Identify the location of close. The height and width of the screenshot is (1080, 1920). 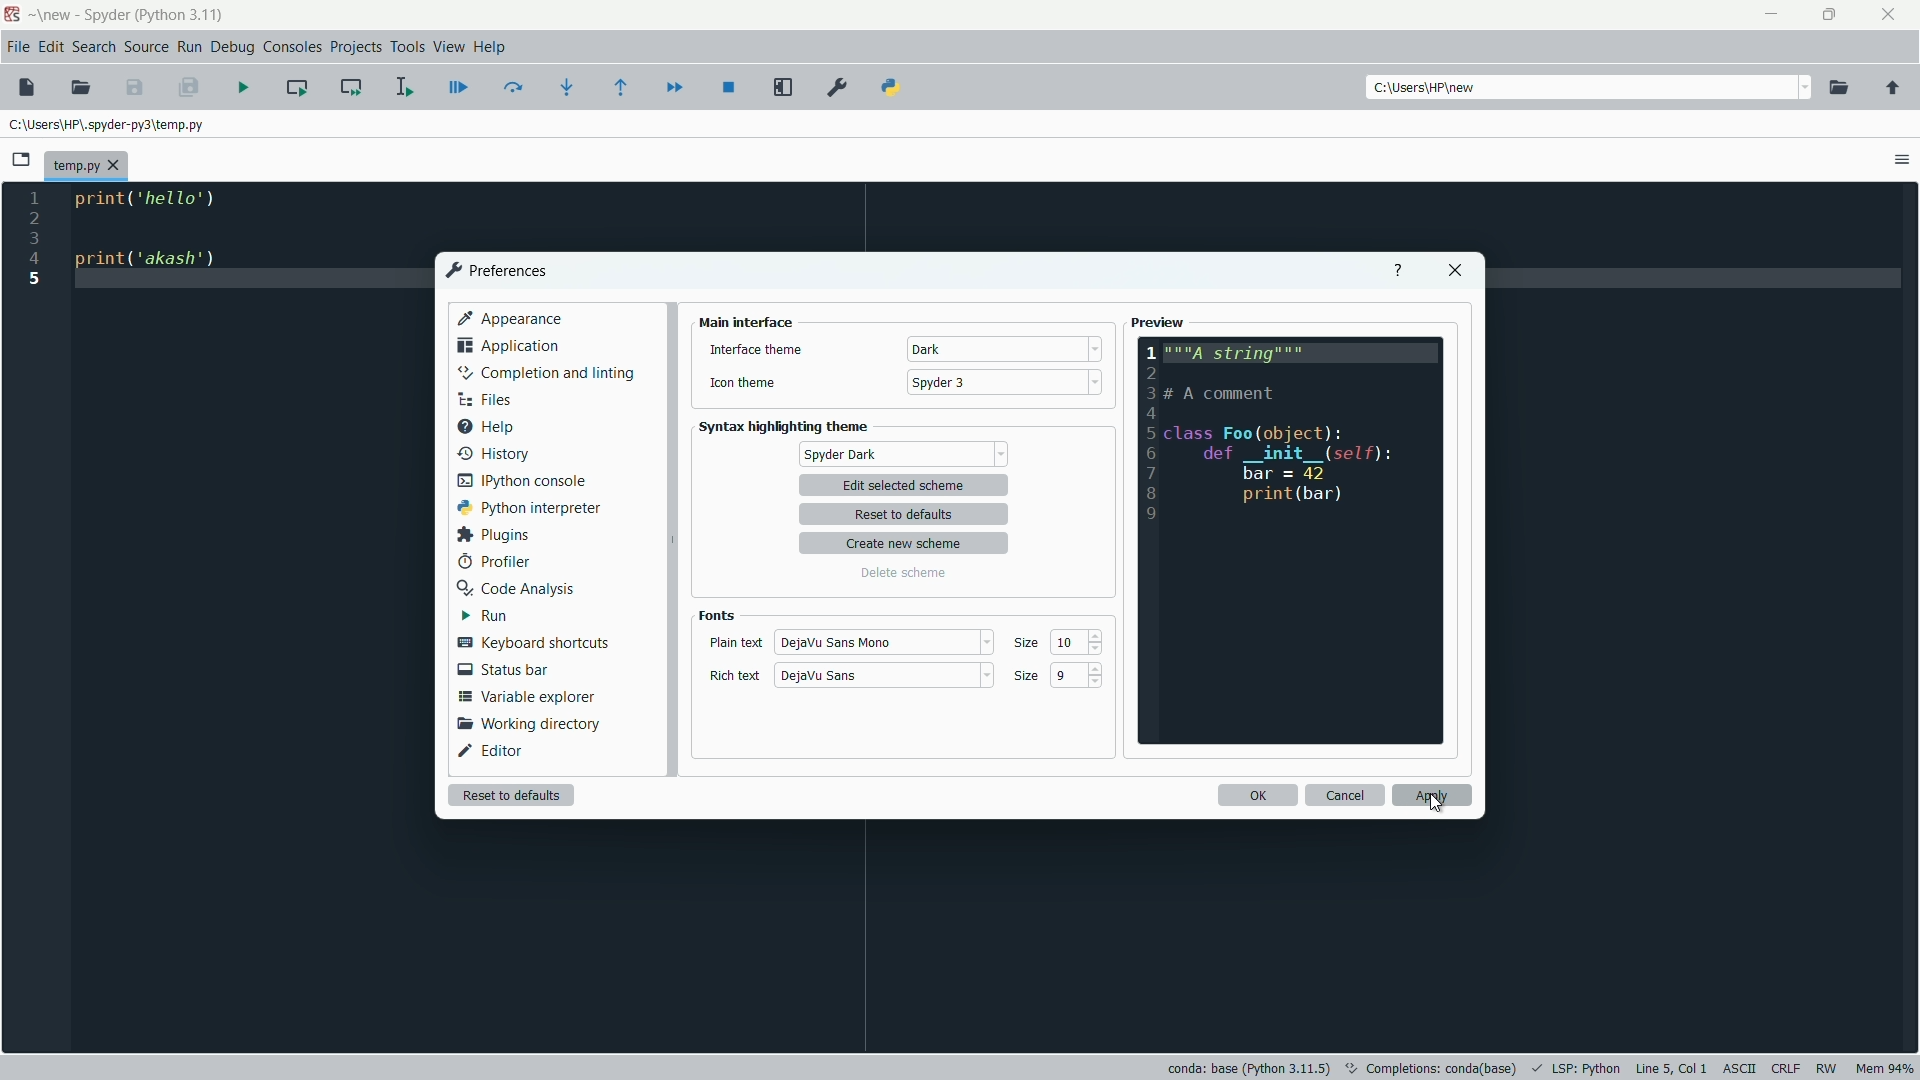
(1454, 271).